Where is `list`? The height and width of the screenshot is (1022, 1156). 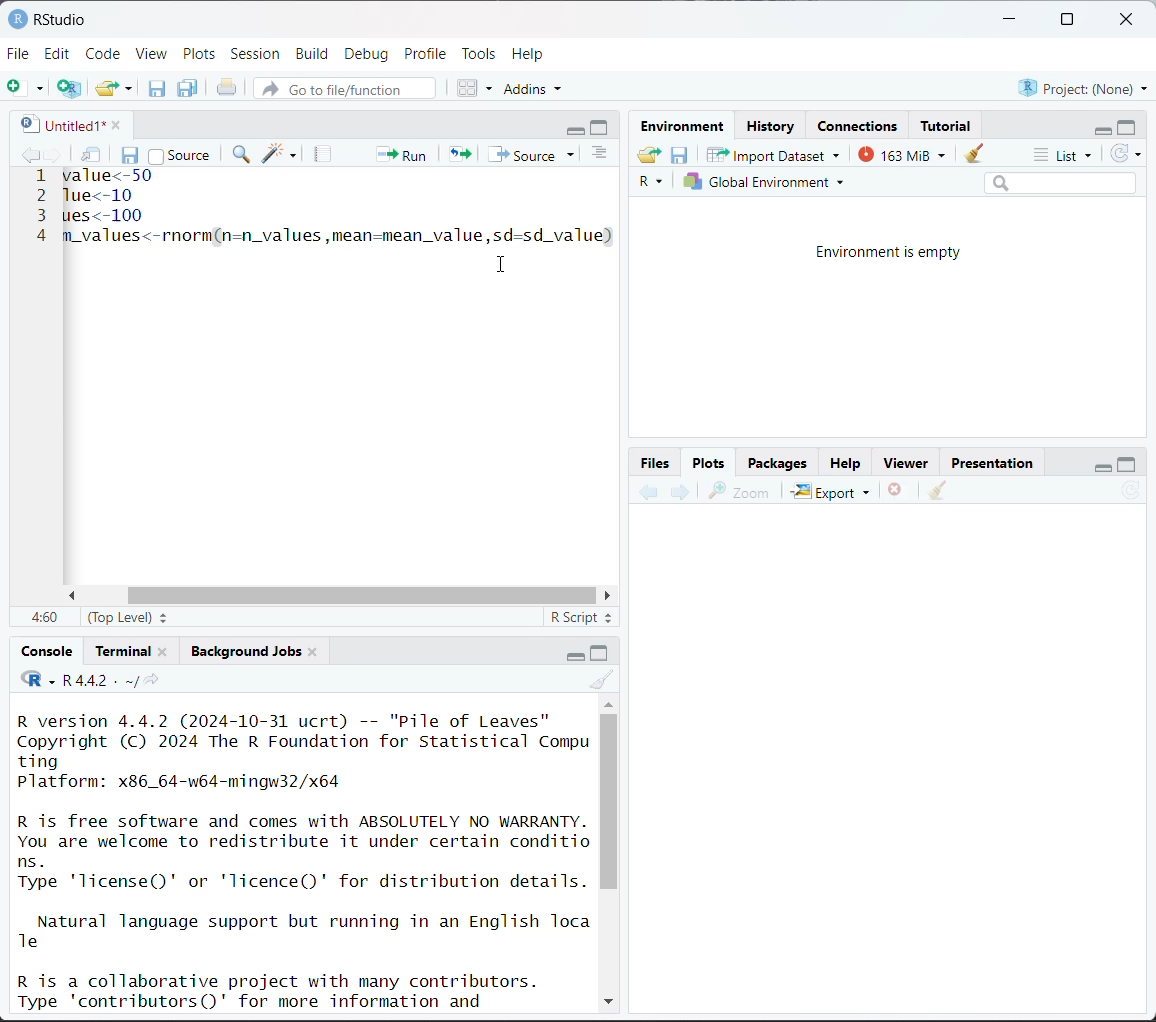 list is located at coordinates (1066, 156).